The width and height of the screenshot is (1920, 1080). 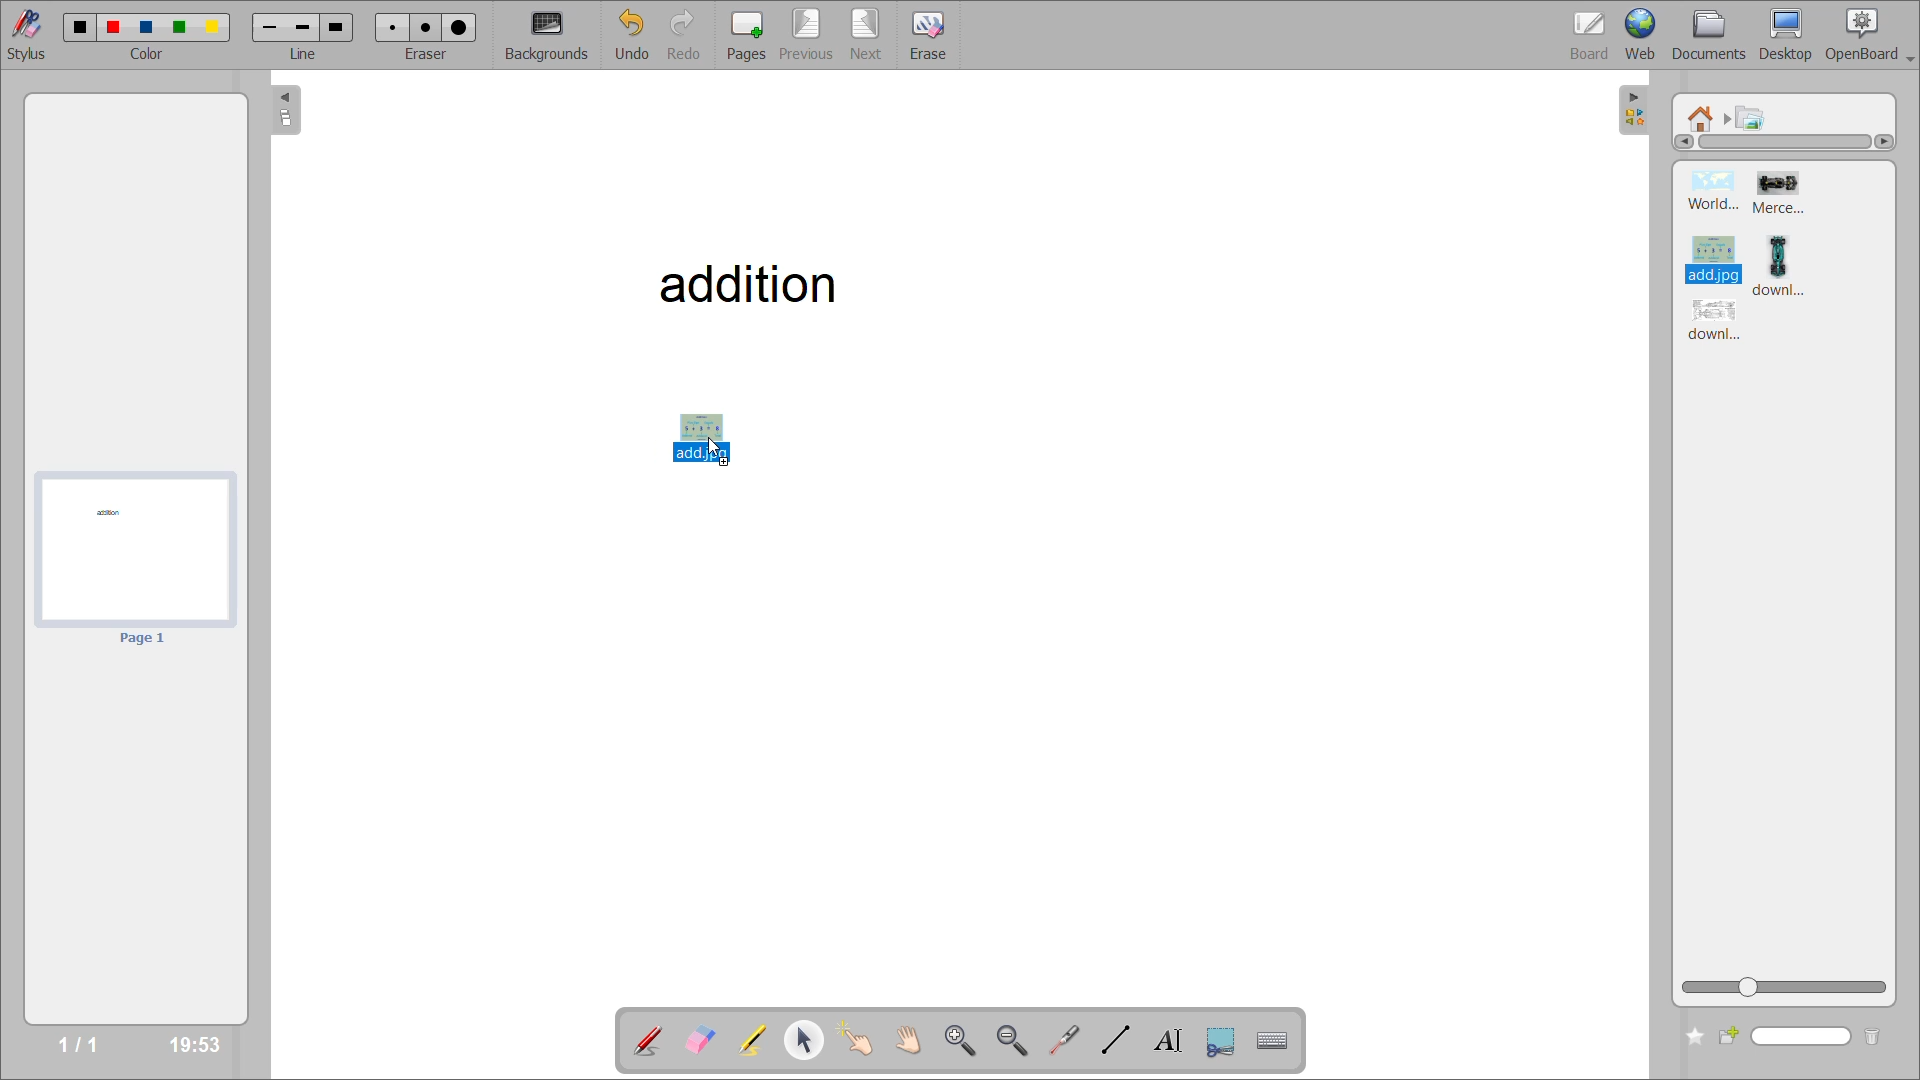 I want to click on page 1, so click(x=140, y=639).